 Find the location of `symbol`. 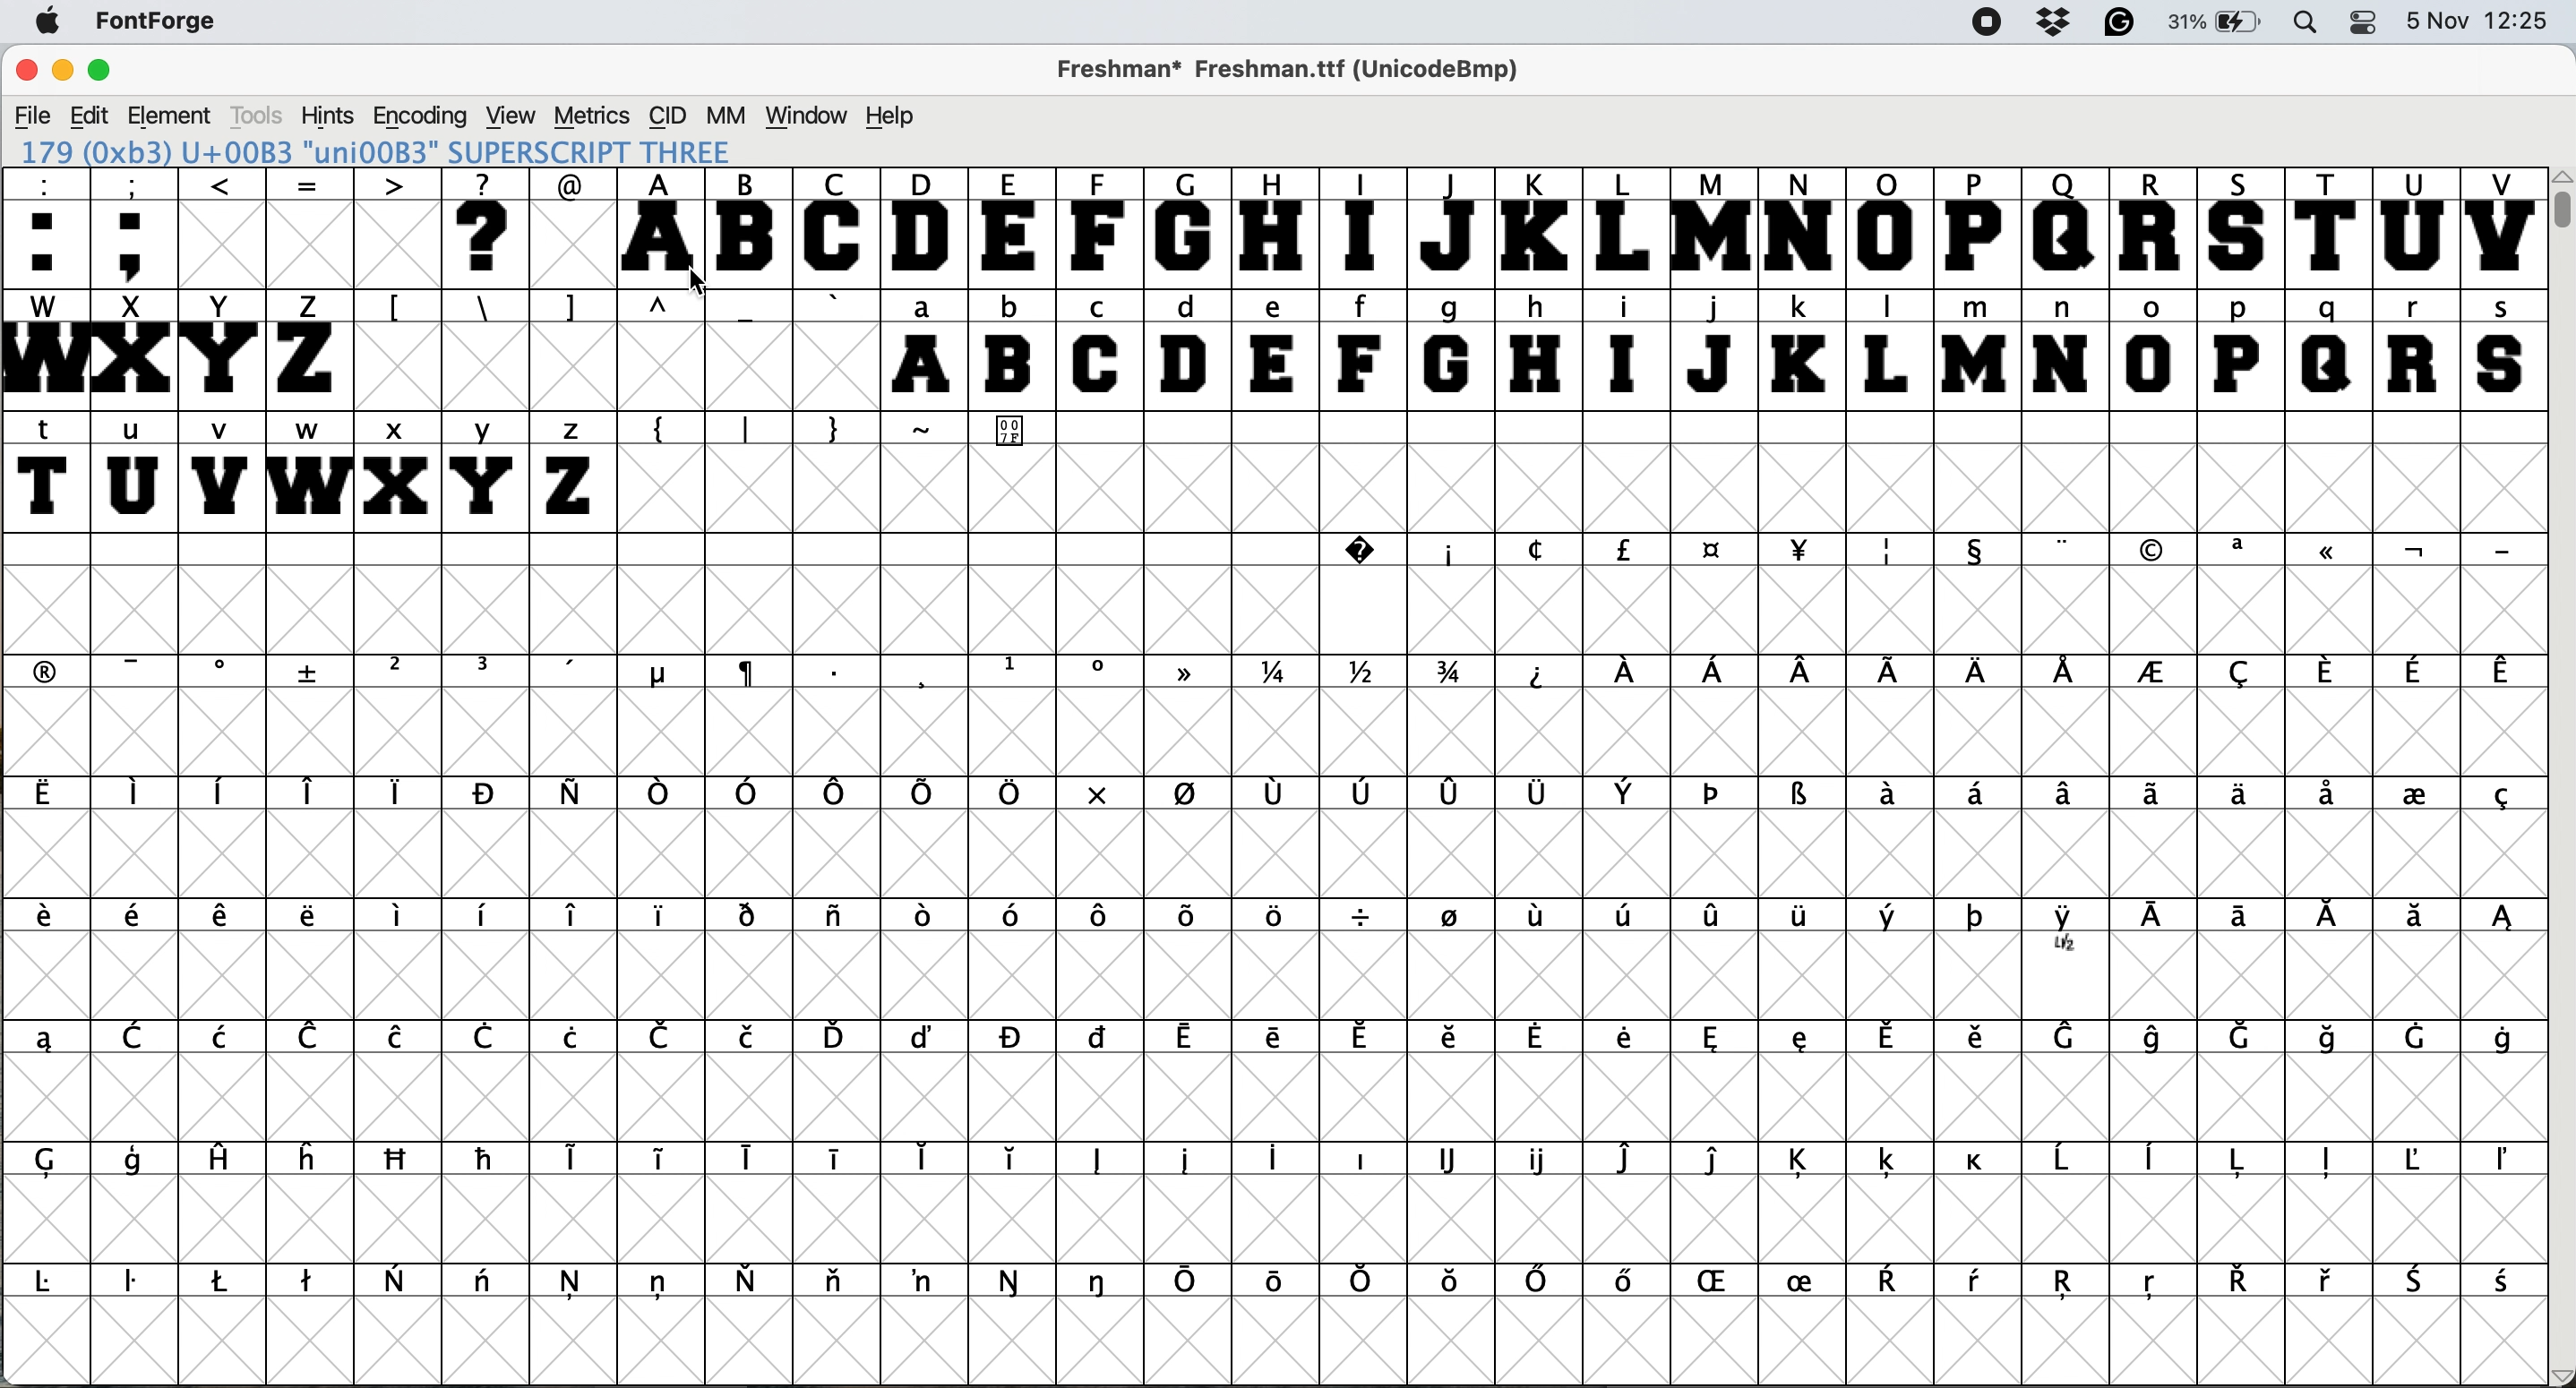

symbol is located at coordinates (2327, 1161).